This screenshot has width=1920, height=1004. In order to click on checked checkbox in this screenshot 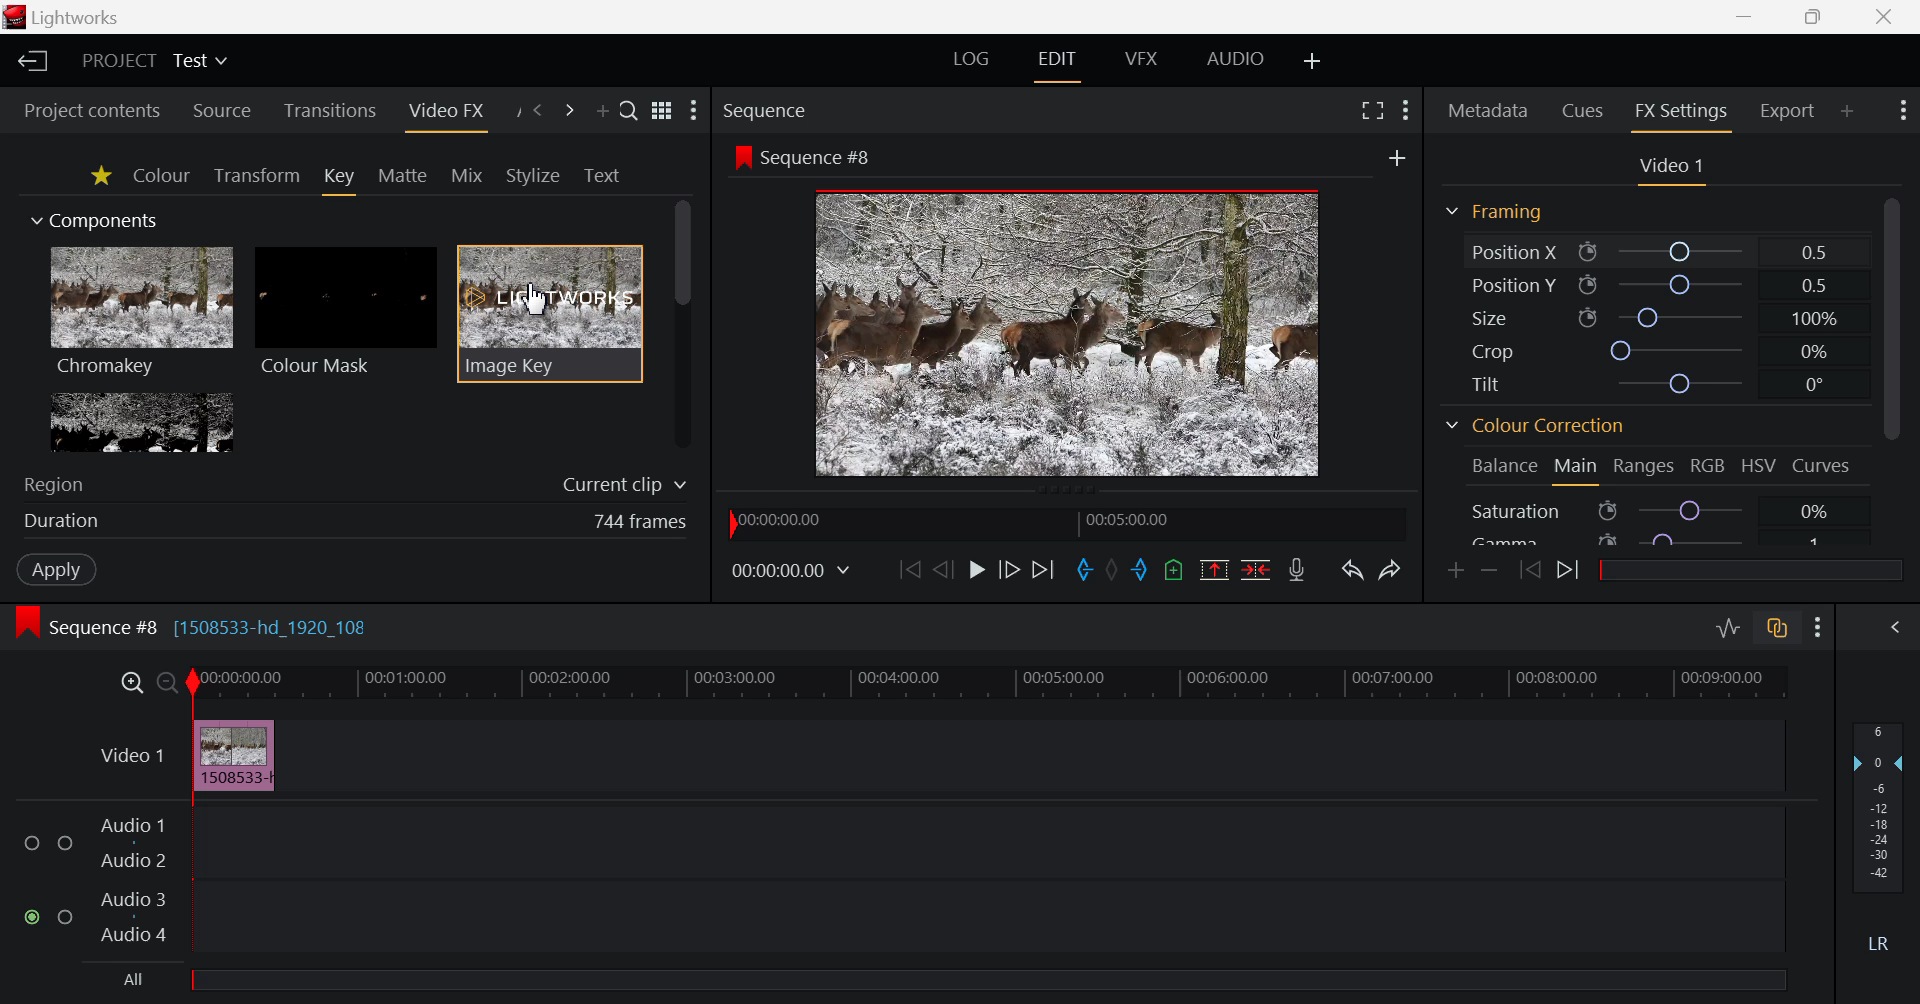, I will do `click(33, 917)`.